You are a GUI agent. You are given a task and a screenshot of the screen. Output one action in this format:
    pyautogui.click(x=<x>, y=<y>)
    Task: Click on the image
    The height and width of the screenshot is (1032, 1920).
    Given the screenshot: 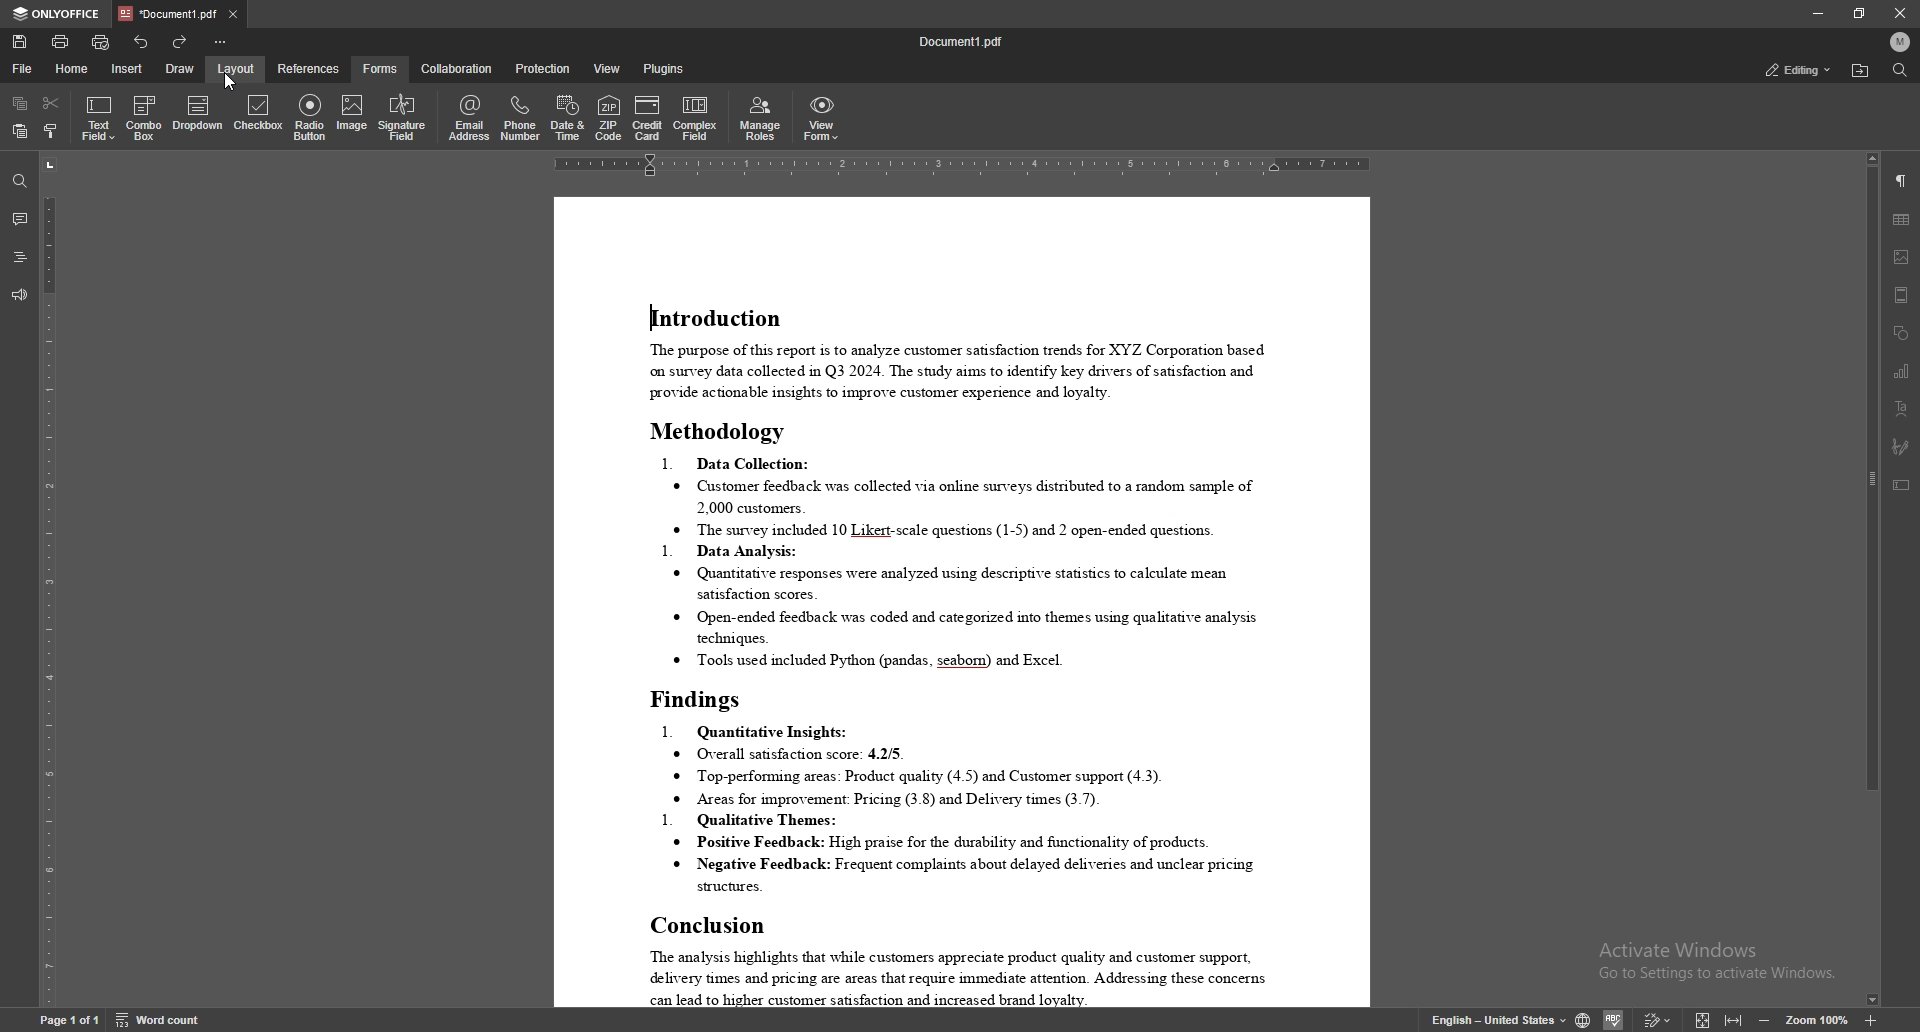 What is the action you would take?
    pyautogui.click(x=354, y=117)
    